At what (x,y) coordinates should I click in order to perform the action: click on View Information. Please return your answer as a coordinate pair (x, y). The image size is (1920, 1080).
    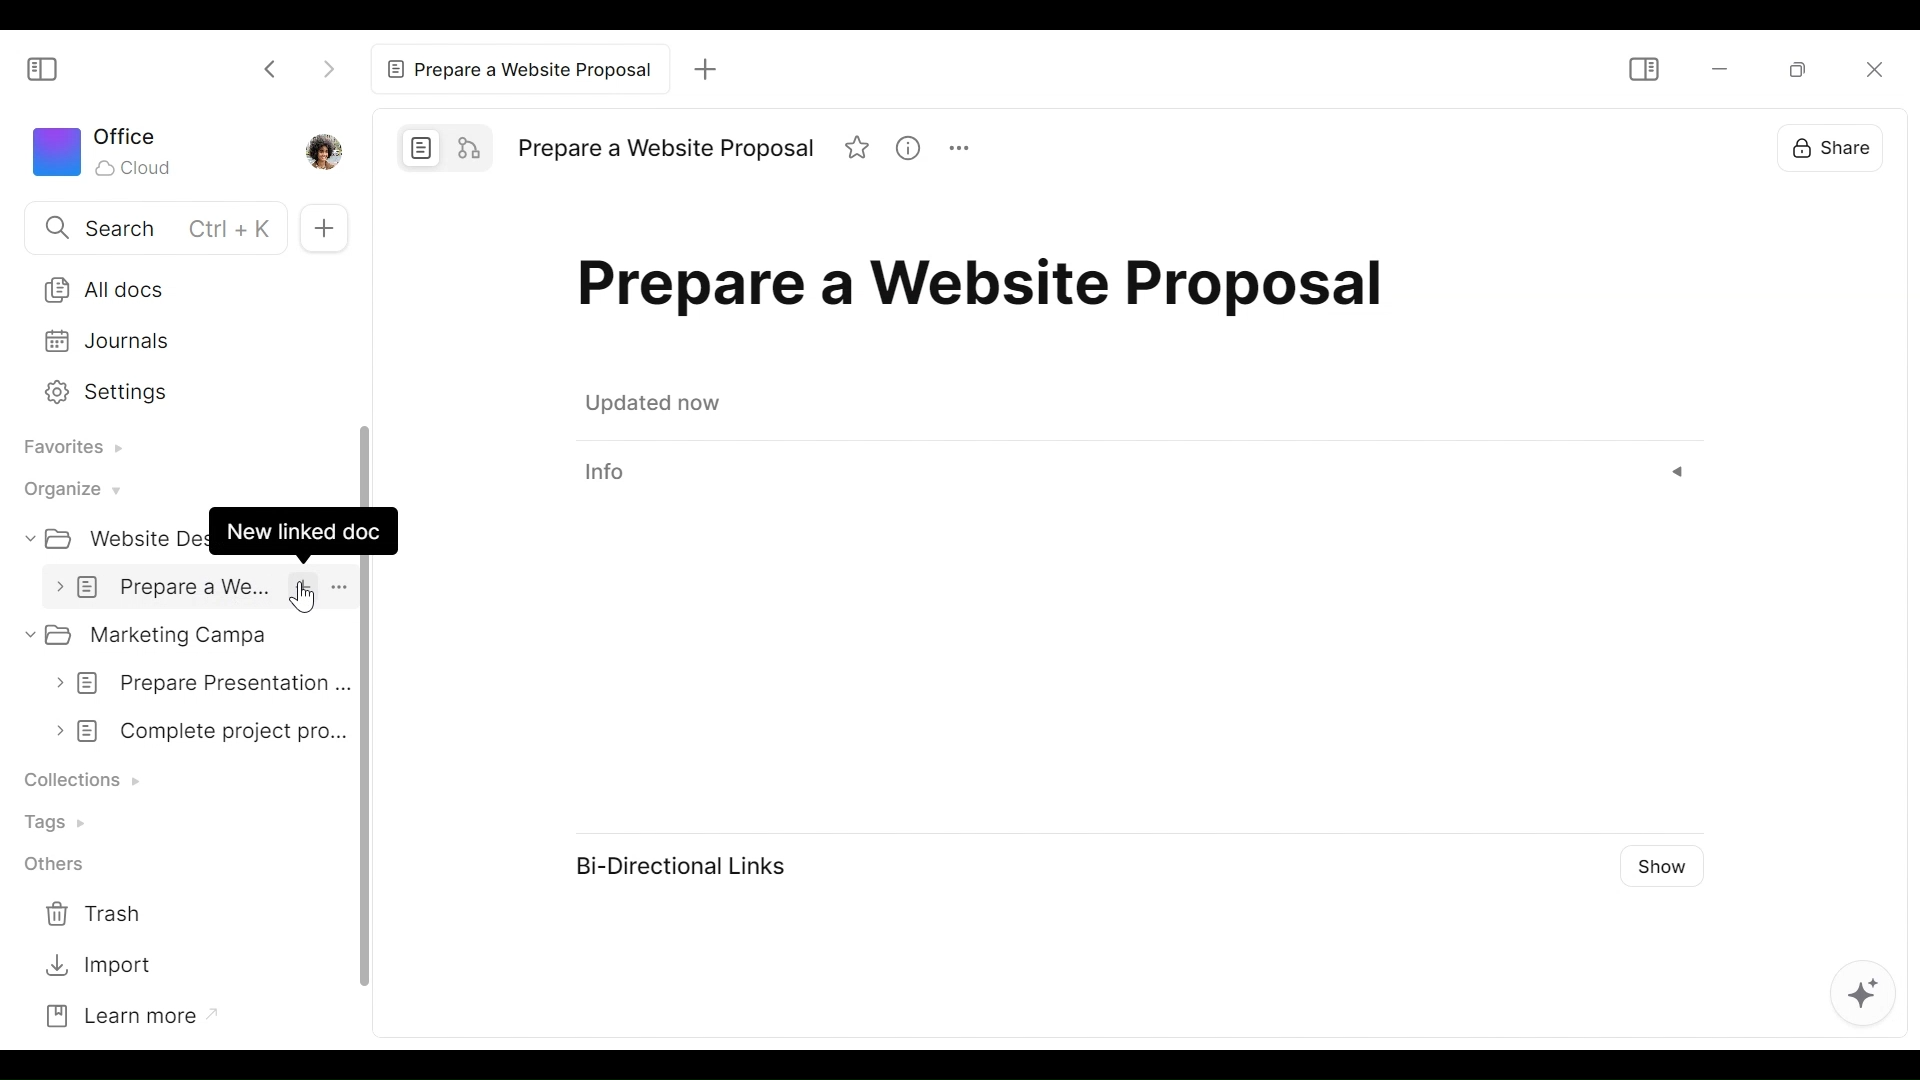
    Looking at the image, I should click on (1135, 472).